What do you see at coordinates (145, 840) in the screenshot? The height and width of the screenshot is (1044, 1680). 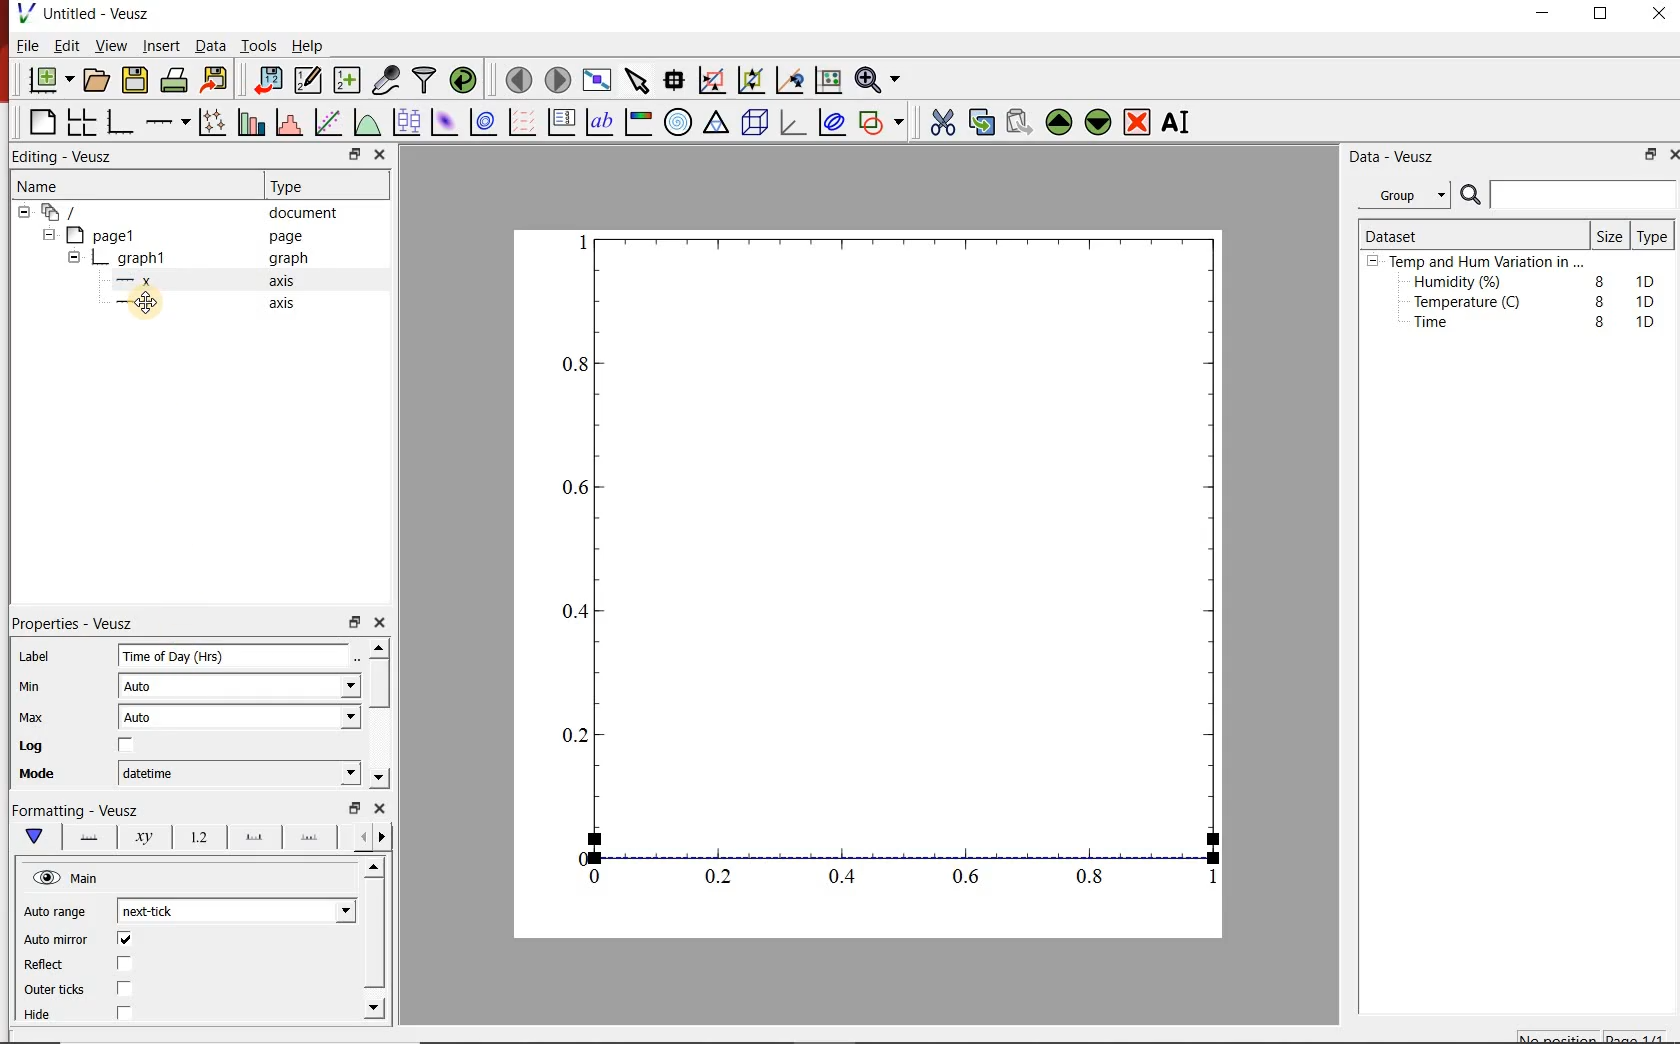 I see `axis label` at bounding box center [145, 840].